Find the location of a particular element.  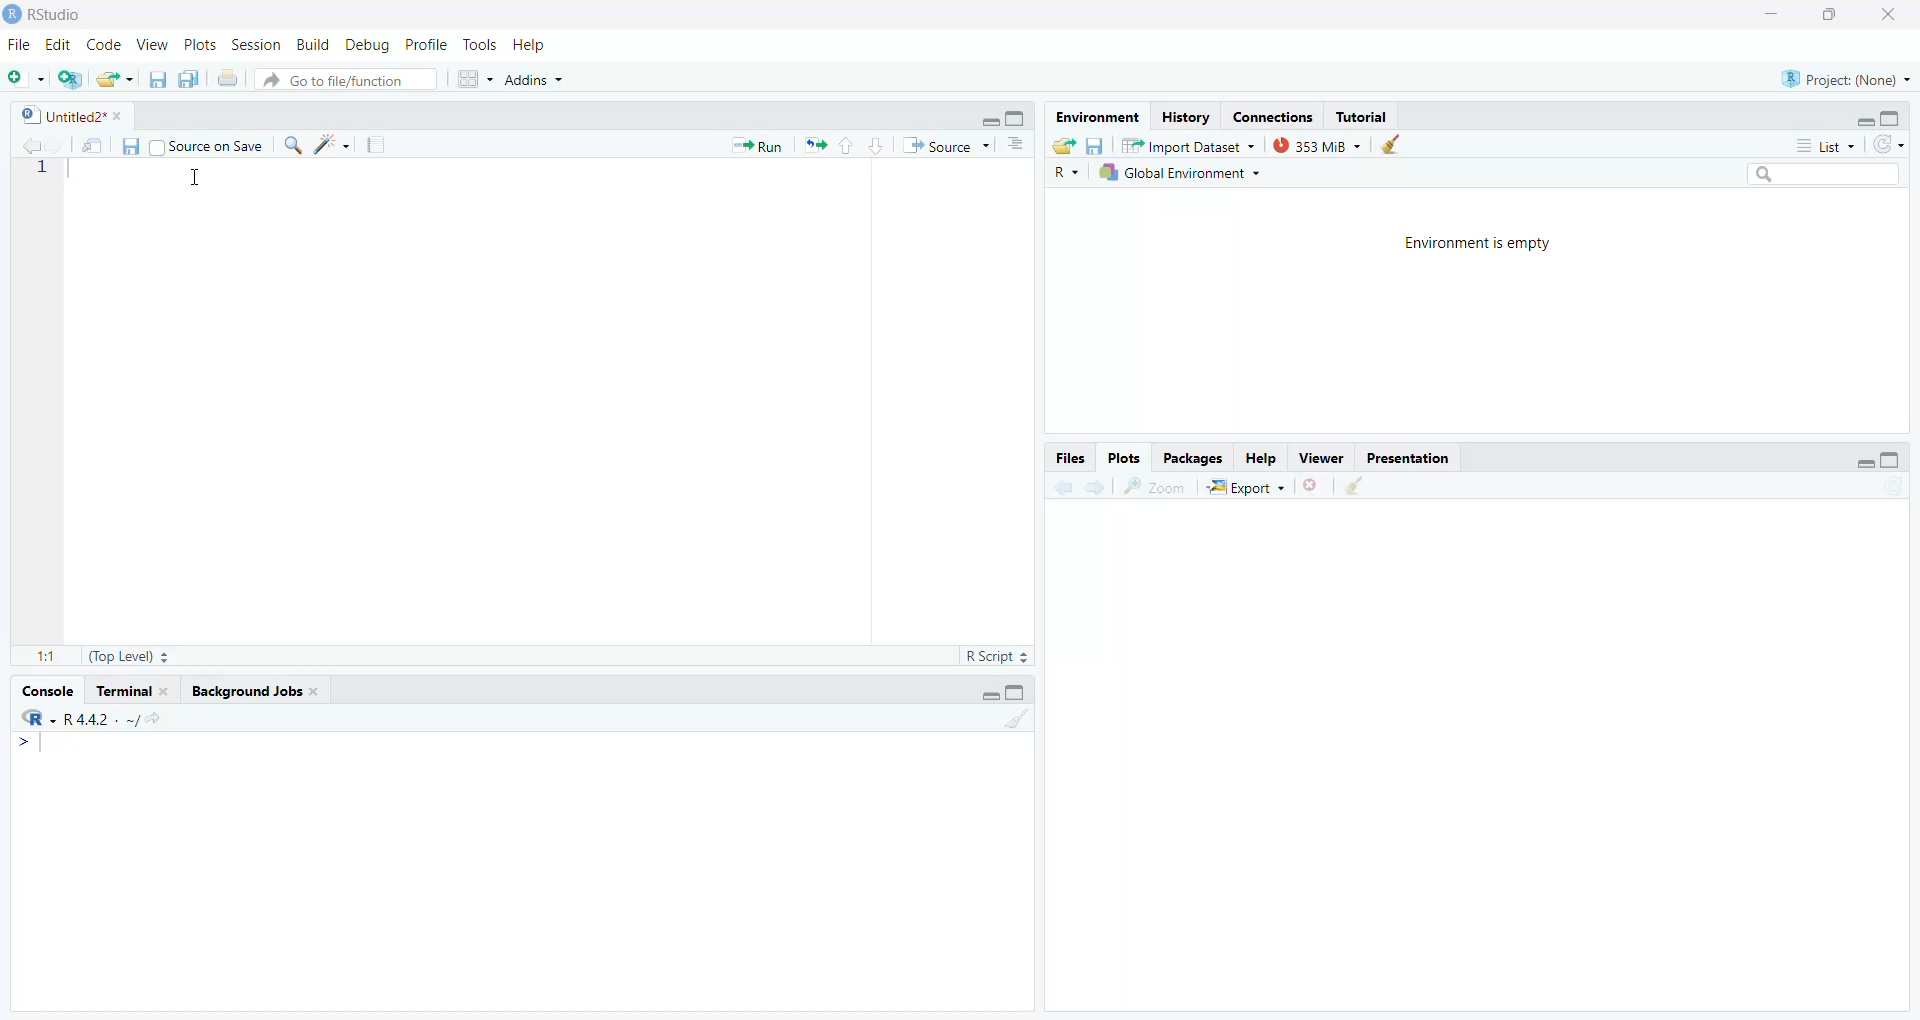

list is located at coordinates (1822, 144).